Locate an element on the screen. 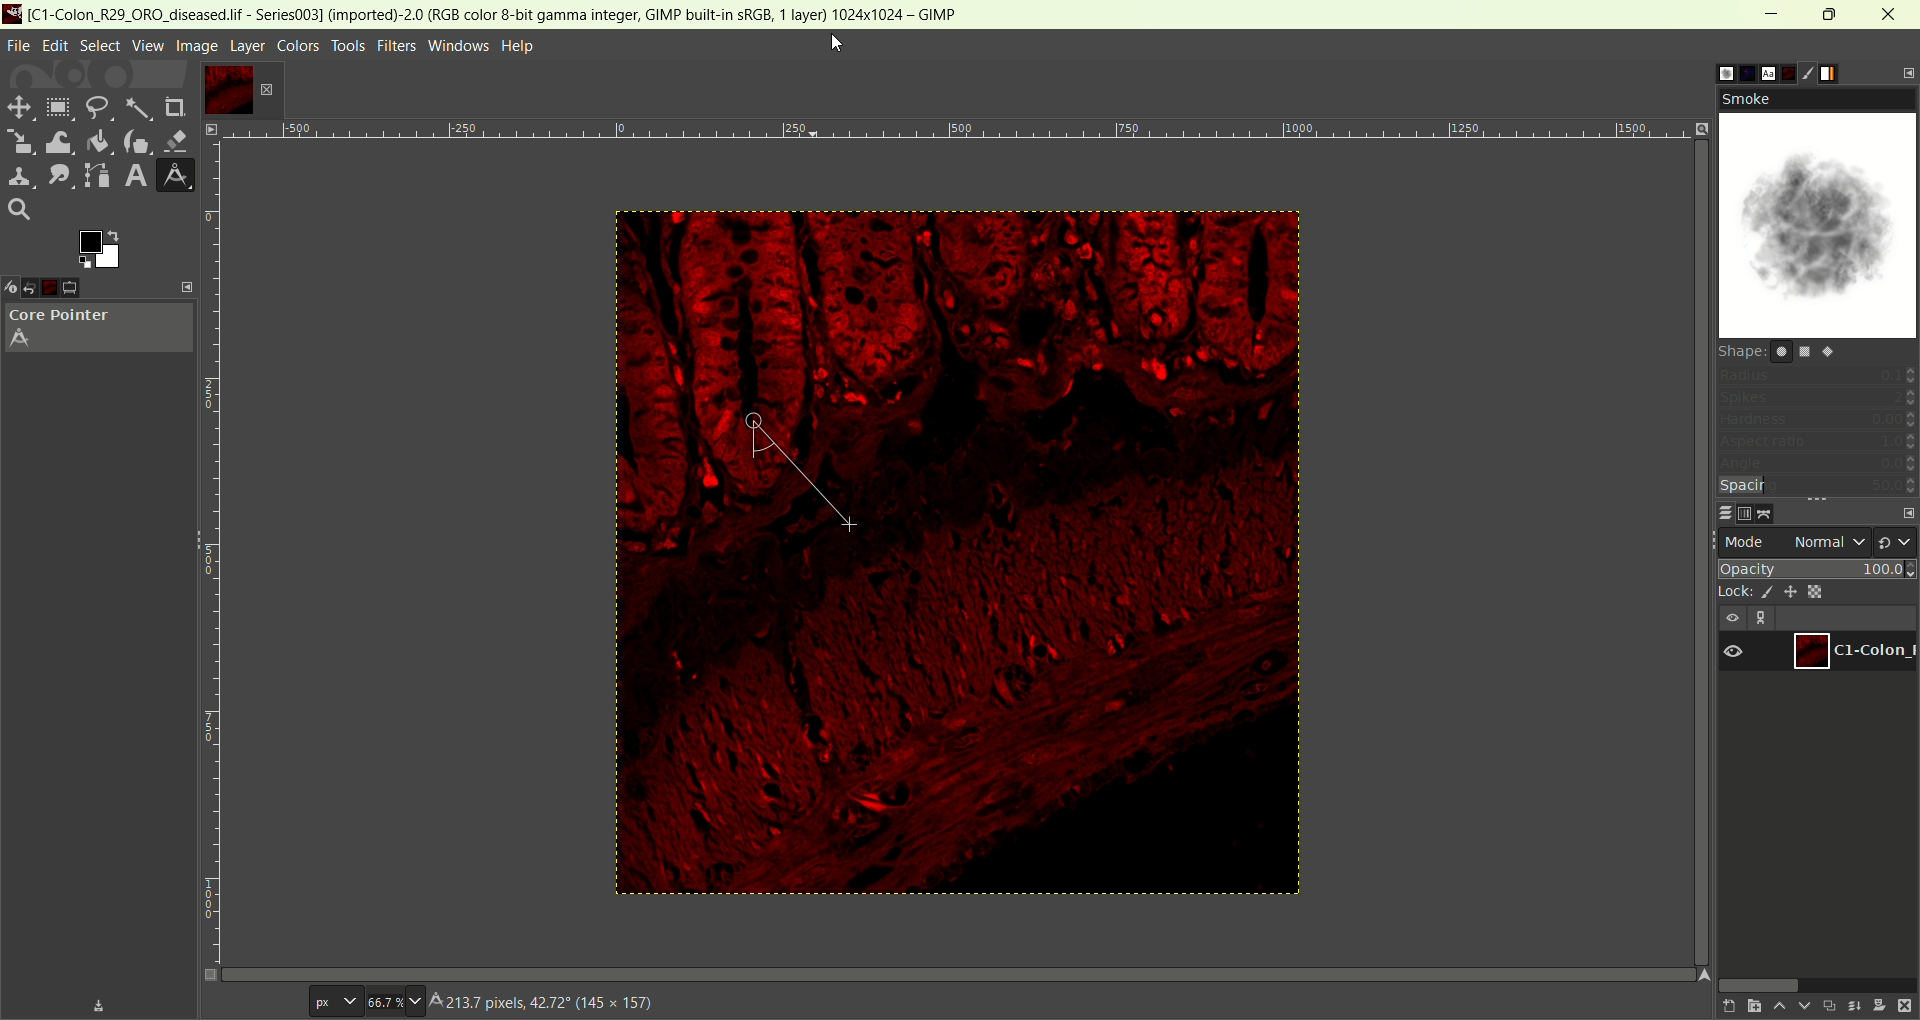 This screenshot has height=1020, width=1920. scale bar is located at coordinates (219, 543).